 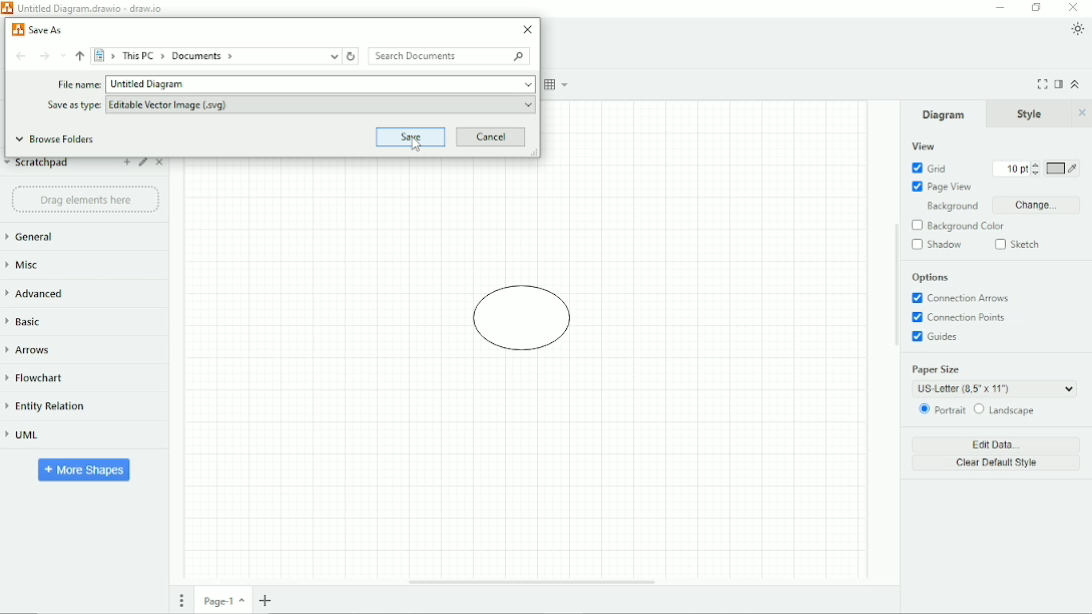 I want to click on Edit Data, so click(x=998, y=444).